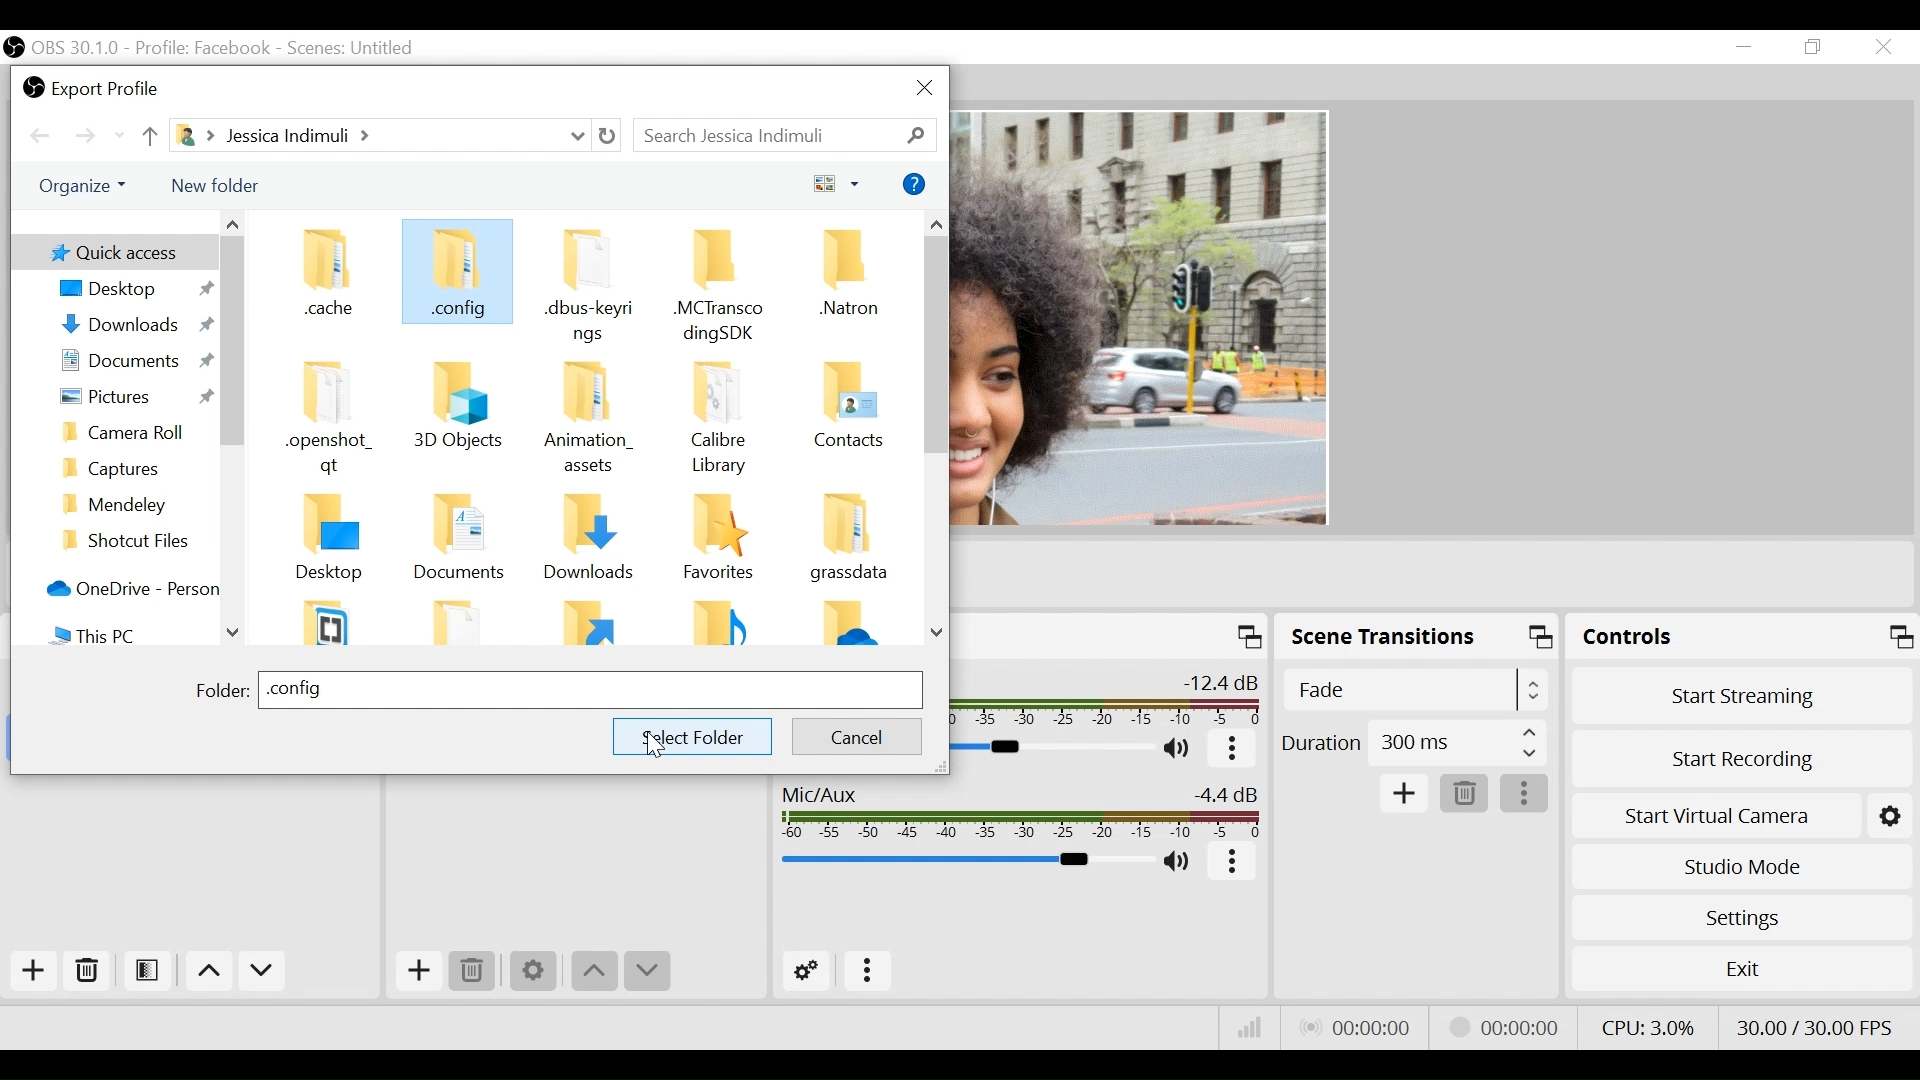 The width and height of the screenshot is (1920, 1080). I want to click on Exit, so click(1739, 967).